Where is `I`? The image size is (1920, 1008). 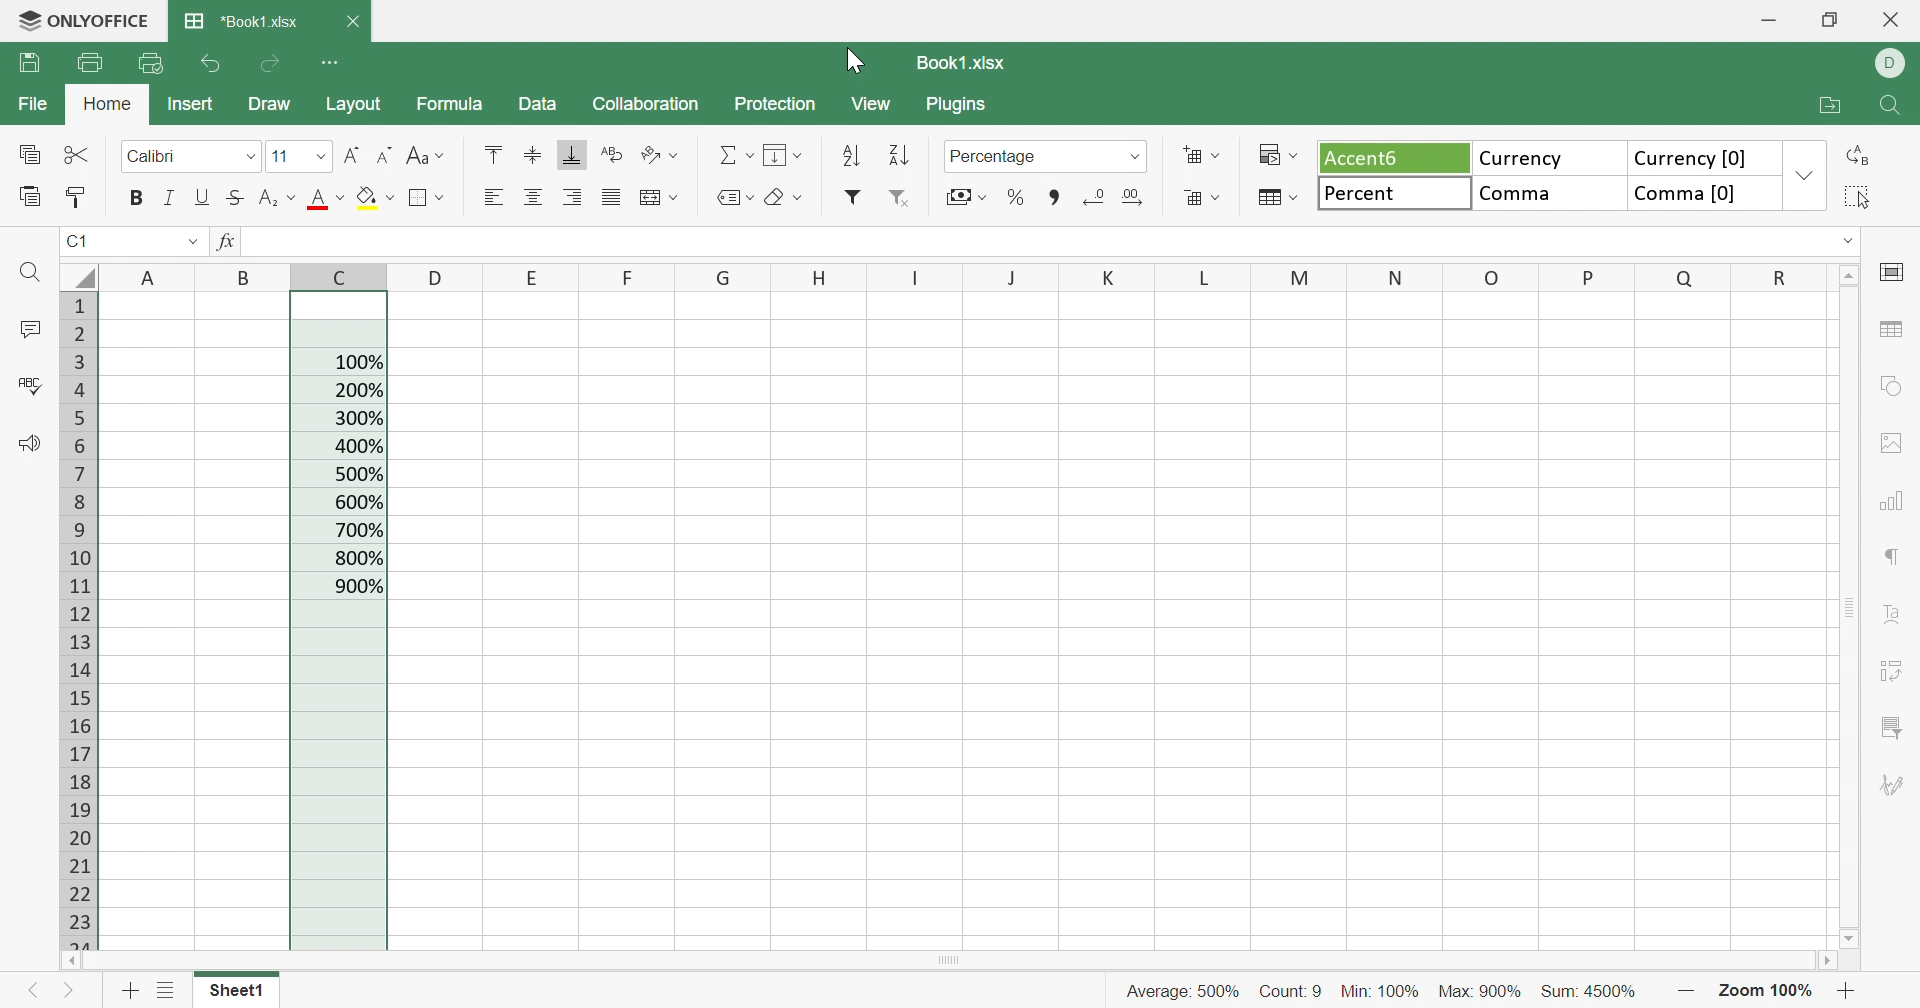 I is located at coordinates (911, 275).